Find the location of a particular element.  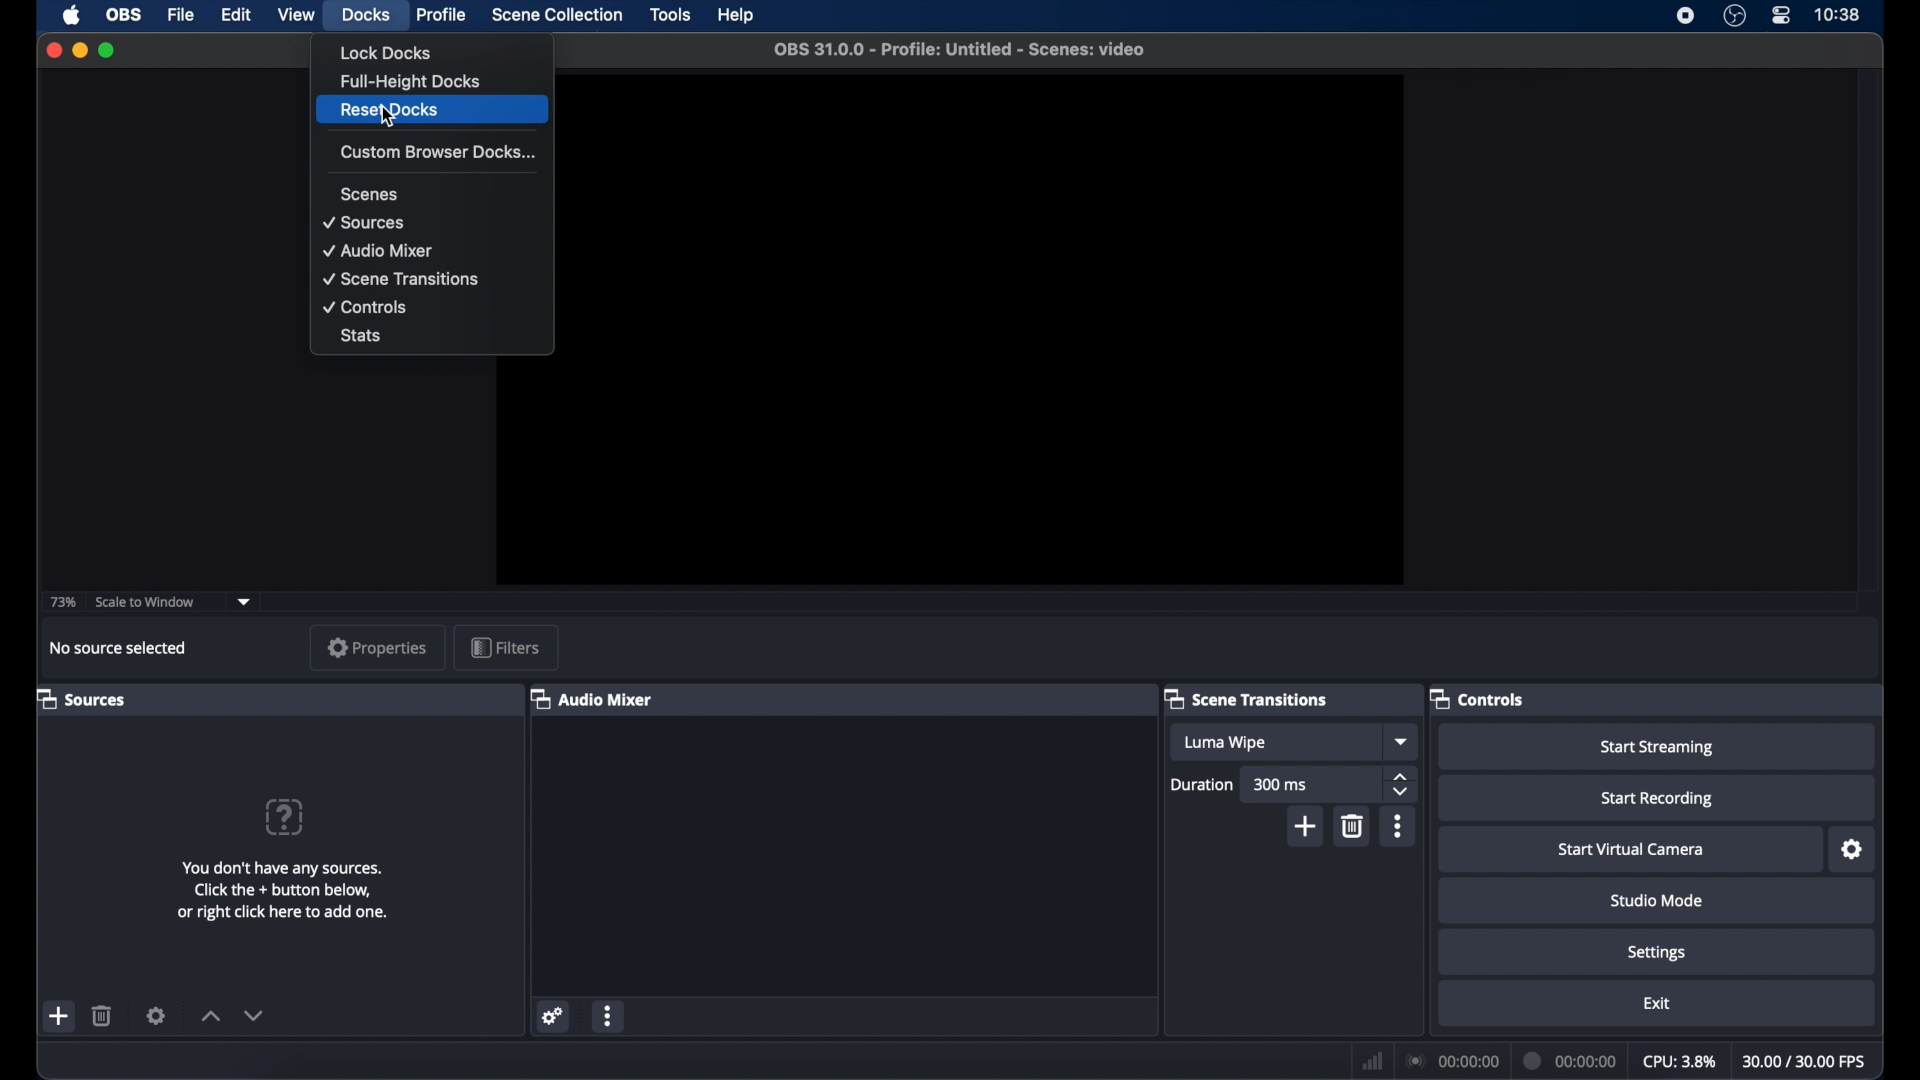

You don't have any sources.
Click the + button below,
or right click here to add one. is located at coordinates (287, 891).